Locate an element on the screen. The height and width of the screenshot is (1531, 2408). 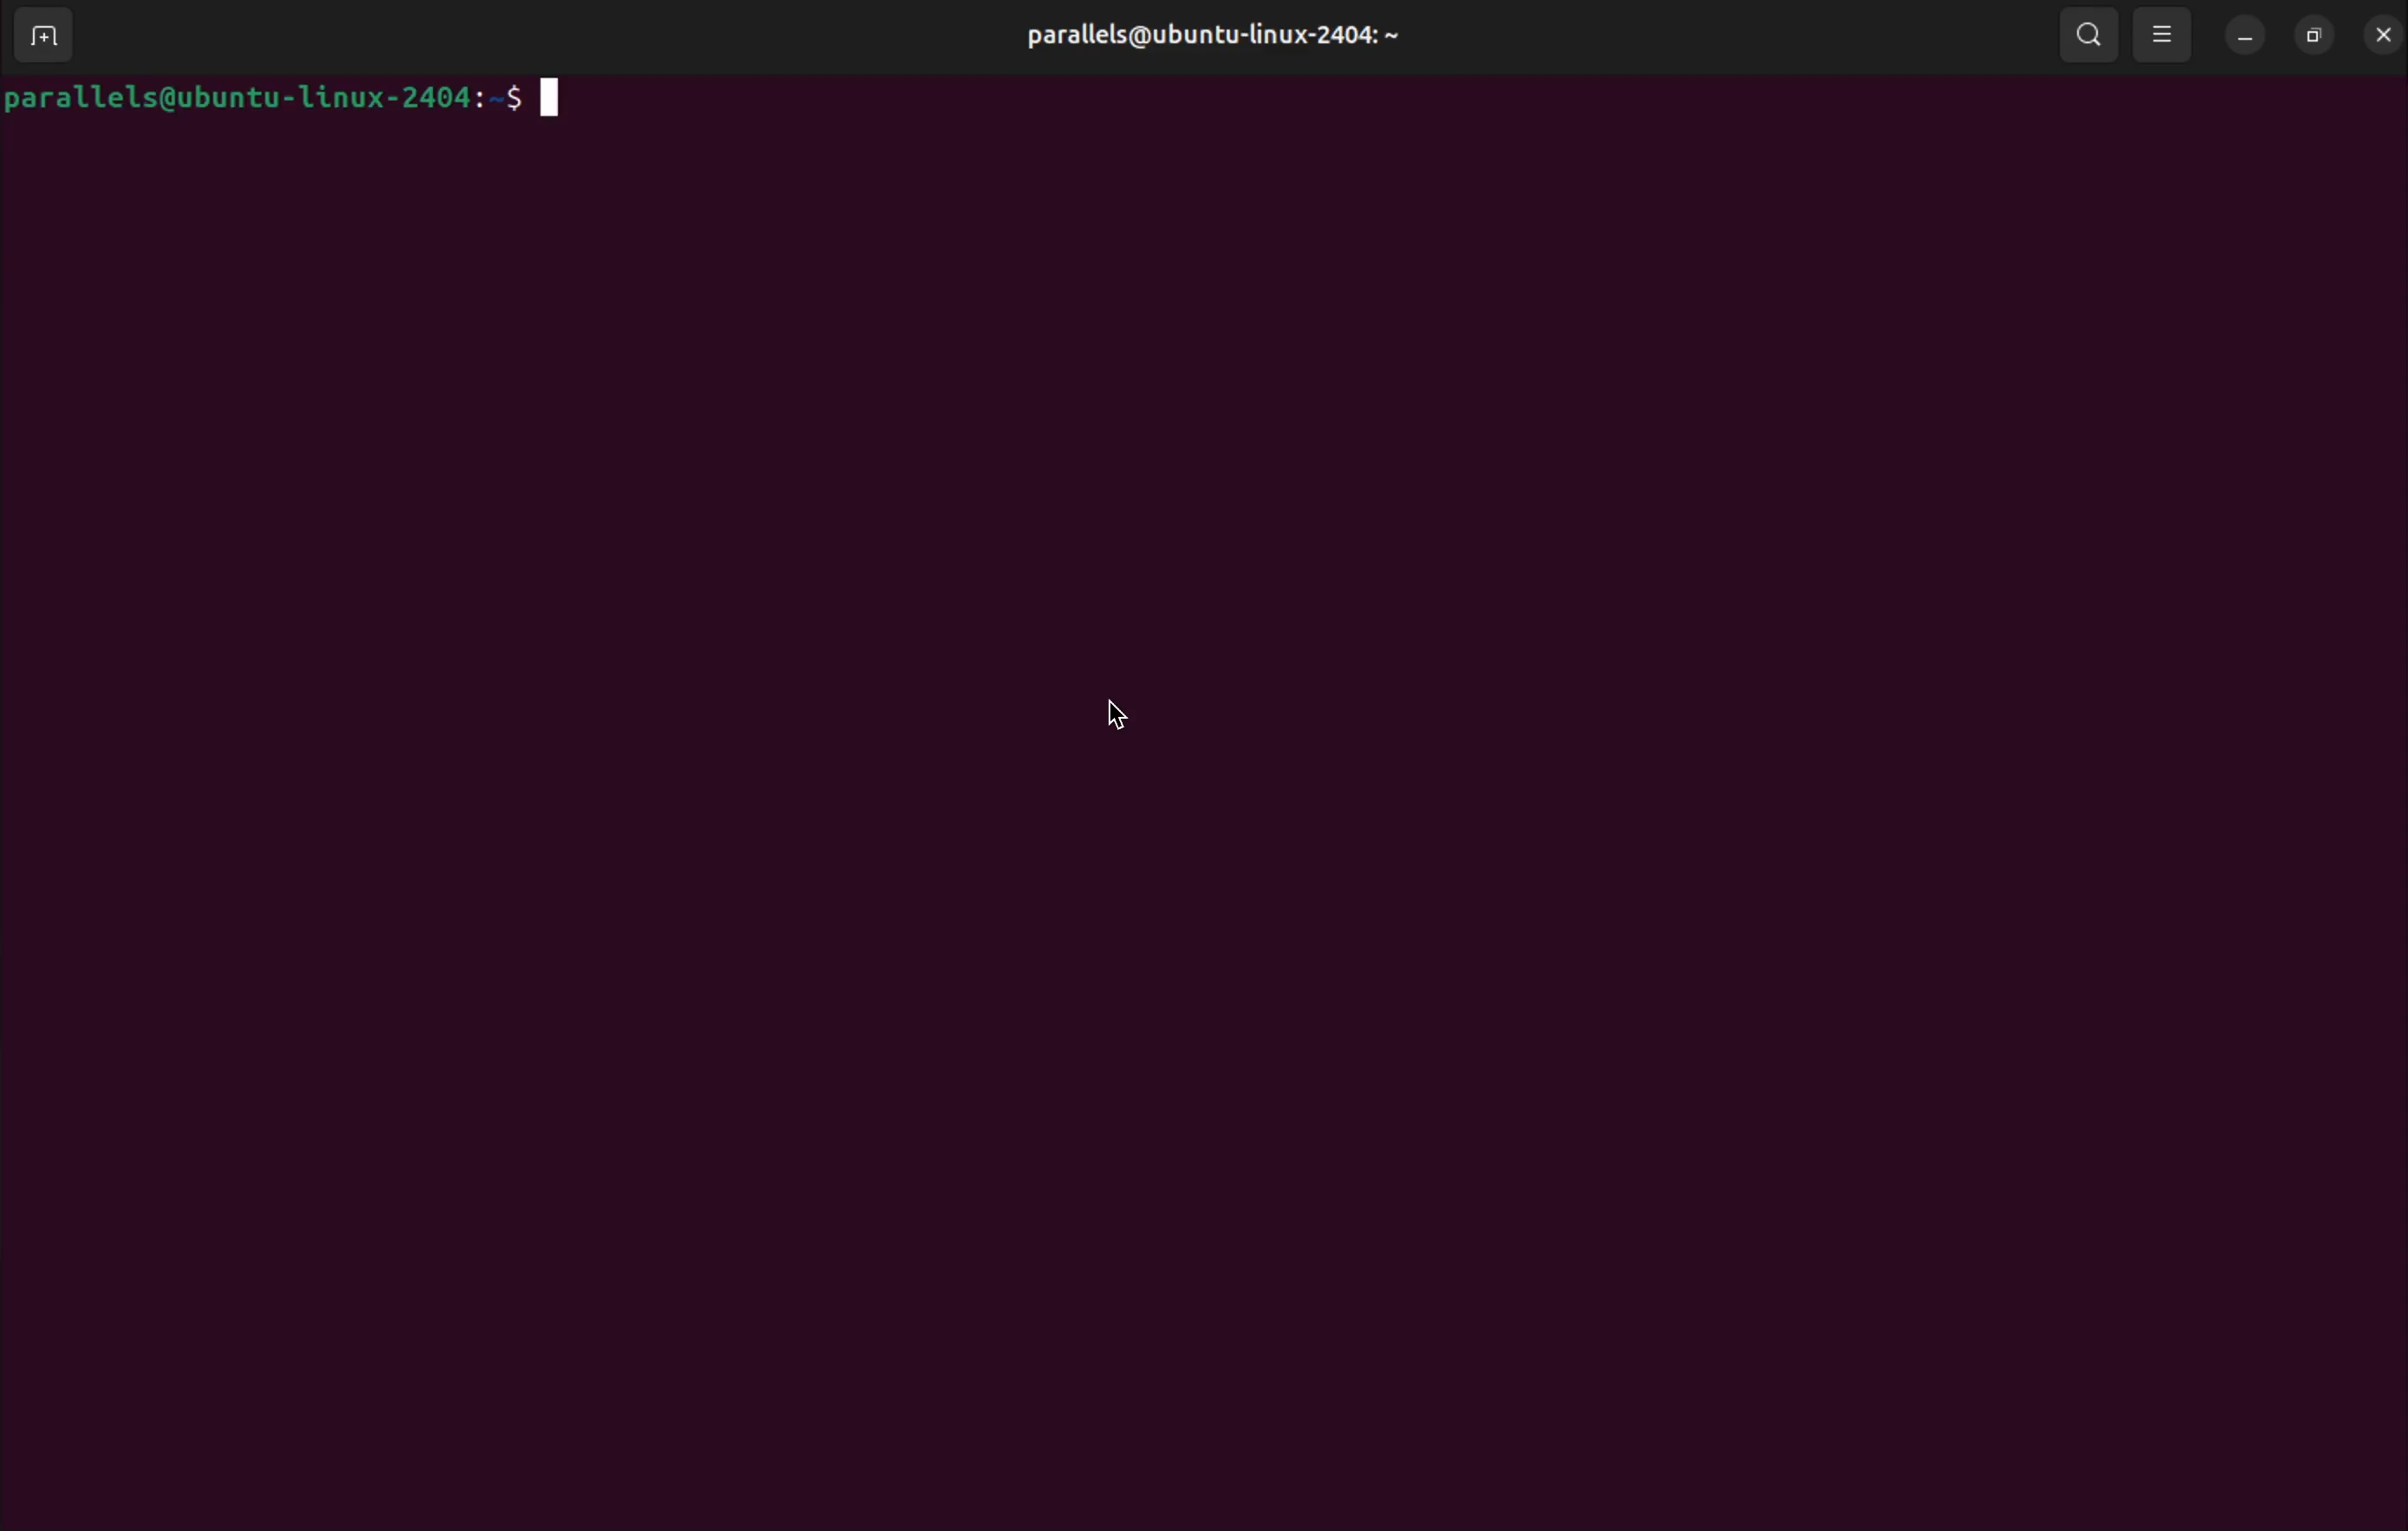
resize is located at coordinates (2311, 36).